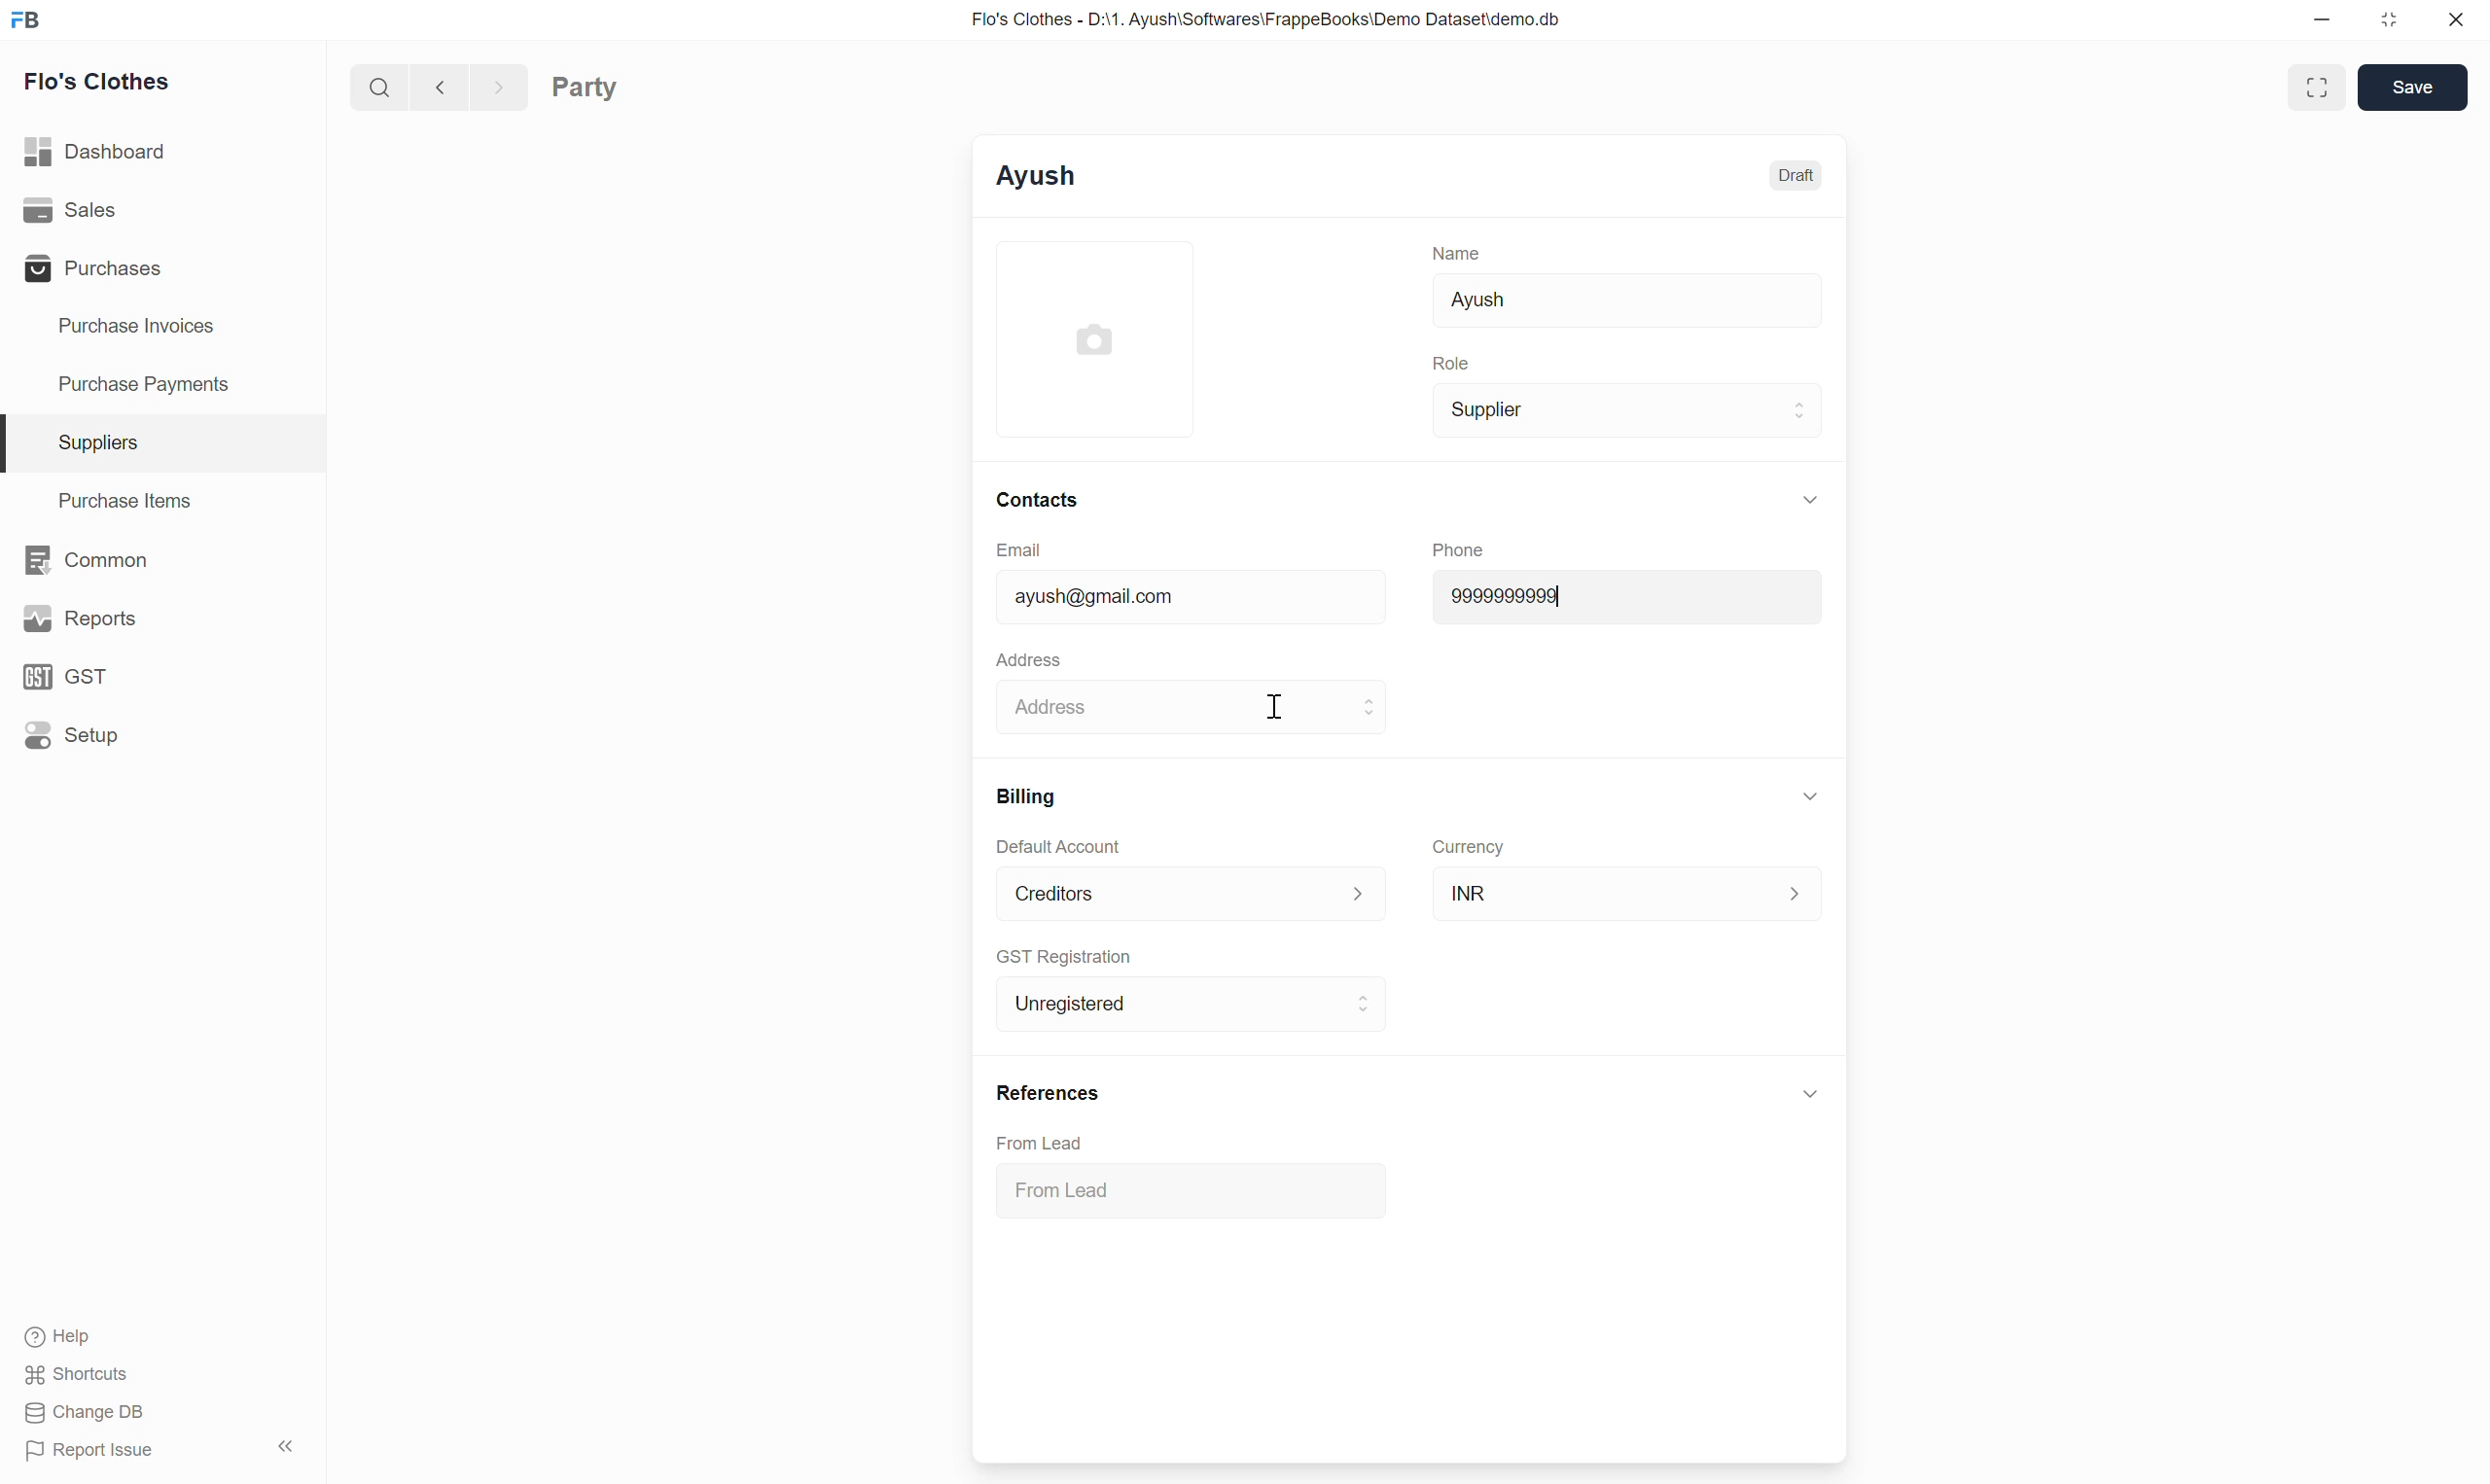  What do you see at coordinates (2412, 87) in the screenshot?
I see `Save` at bounding box center [2412, 87].